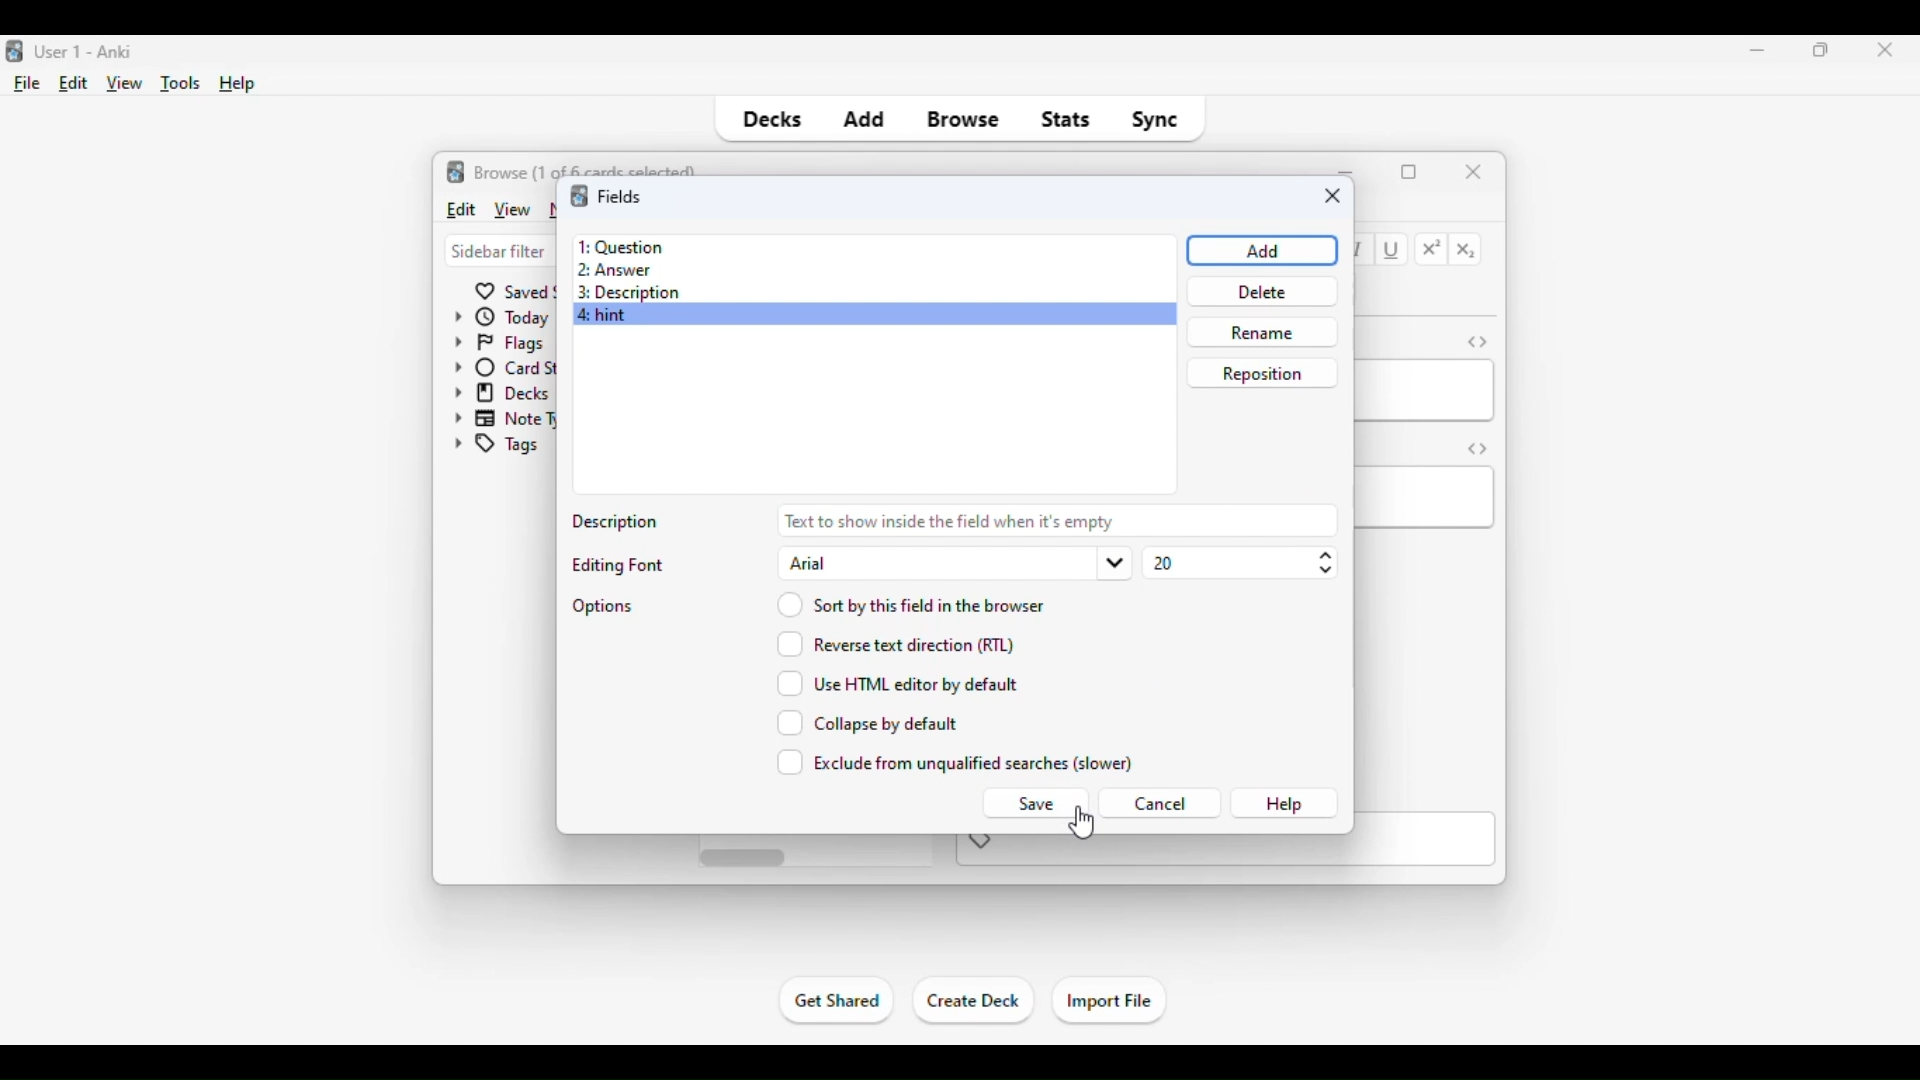 The height and width of the screenshot is (1080, 1920). I want to click on editing font, so click(614, 565).